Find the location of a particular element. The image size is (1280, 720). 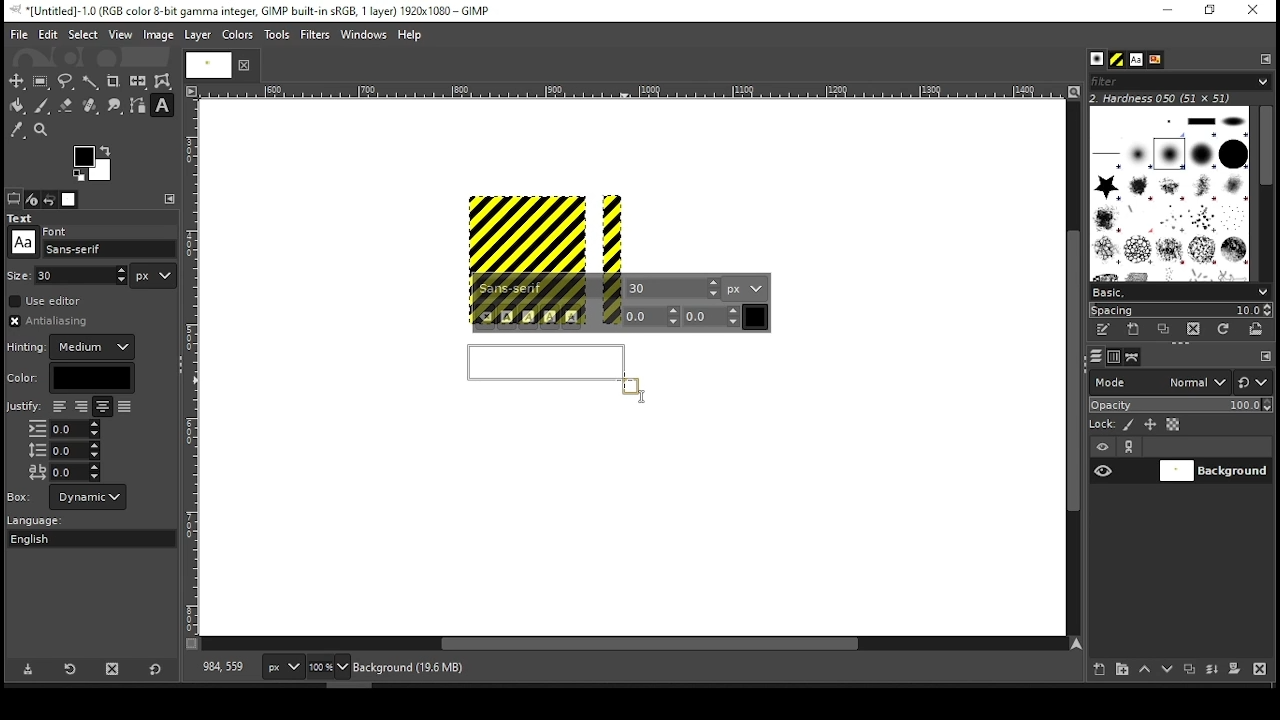

font size is located at coordinates (83, 275).